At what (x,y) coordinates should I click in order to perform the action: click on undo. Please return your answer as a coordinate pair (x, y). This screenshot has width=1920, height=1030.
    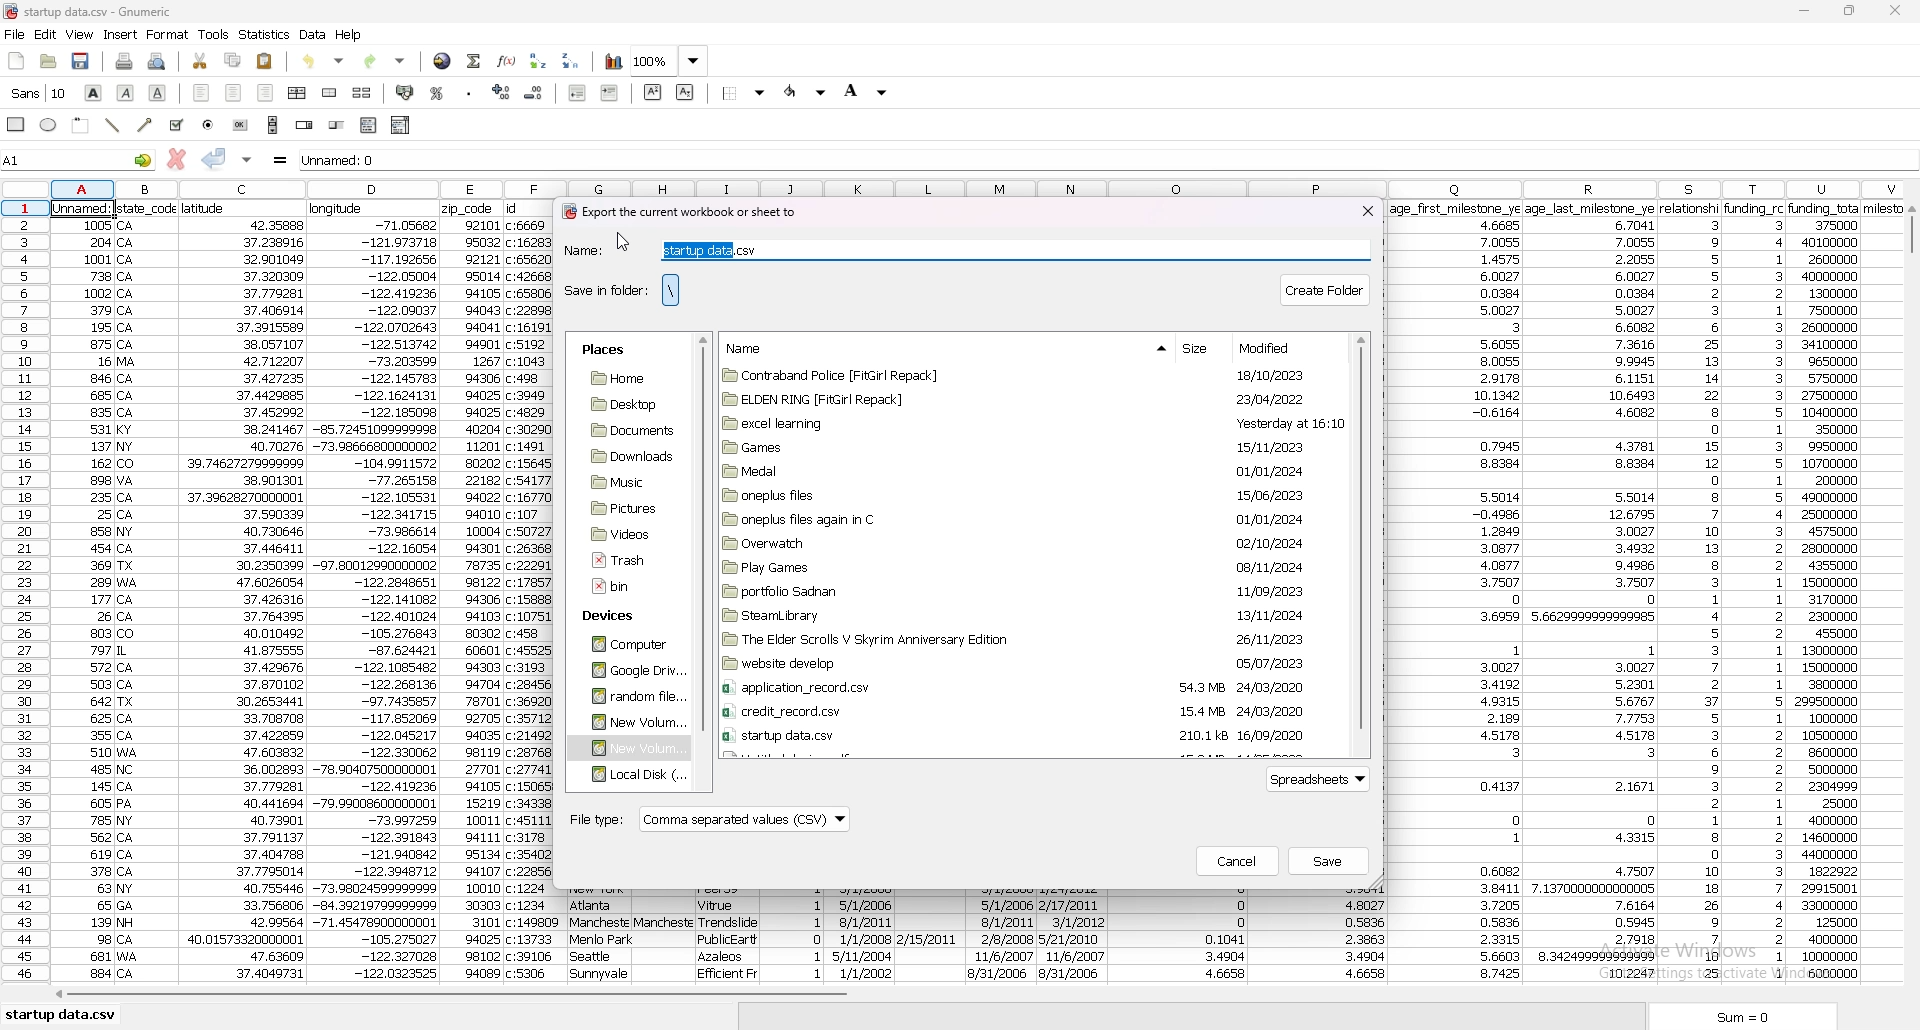
    Looking at the image, I should click on (327, 59).